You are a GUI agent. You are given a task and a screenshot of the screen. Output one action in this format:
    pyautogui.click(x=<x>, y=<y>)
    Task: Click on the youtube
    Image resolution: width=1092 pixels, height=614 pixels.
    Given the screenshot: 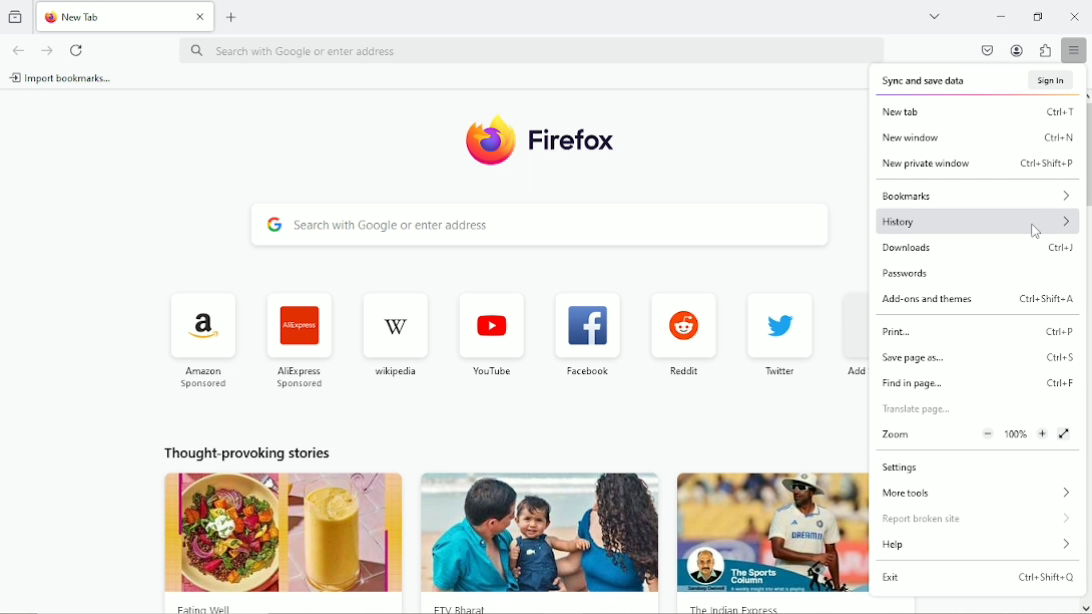 What is the action you would take?
    pyautogui.click(x=490, y=373)
    